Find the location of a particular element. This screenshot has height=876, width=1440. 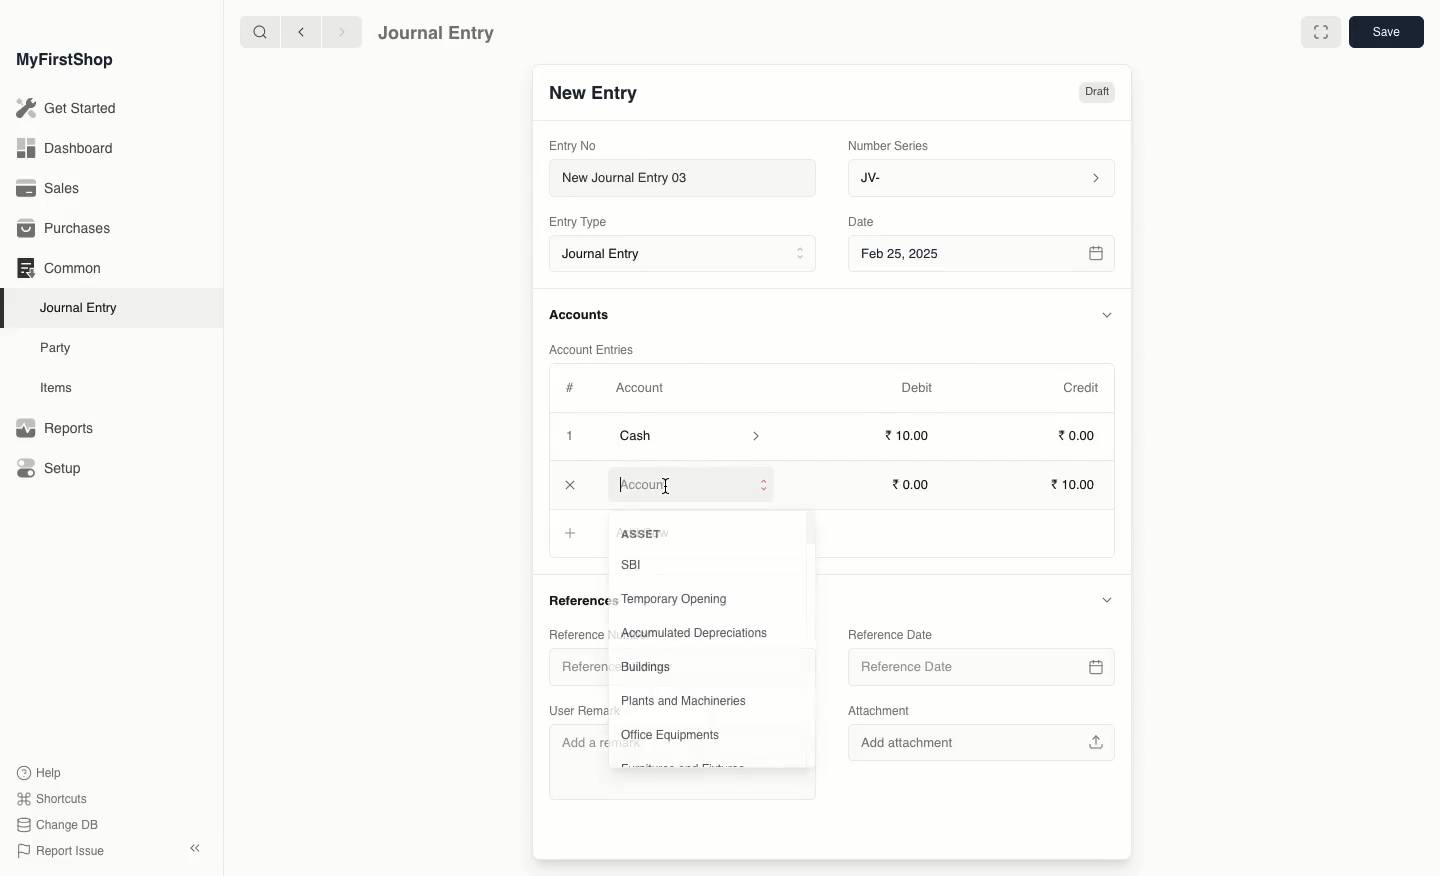

backward < is located at coordinates (296, 32).